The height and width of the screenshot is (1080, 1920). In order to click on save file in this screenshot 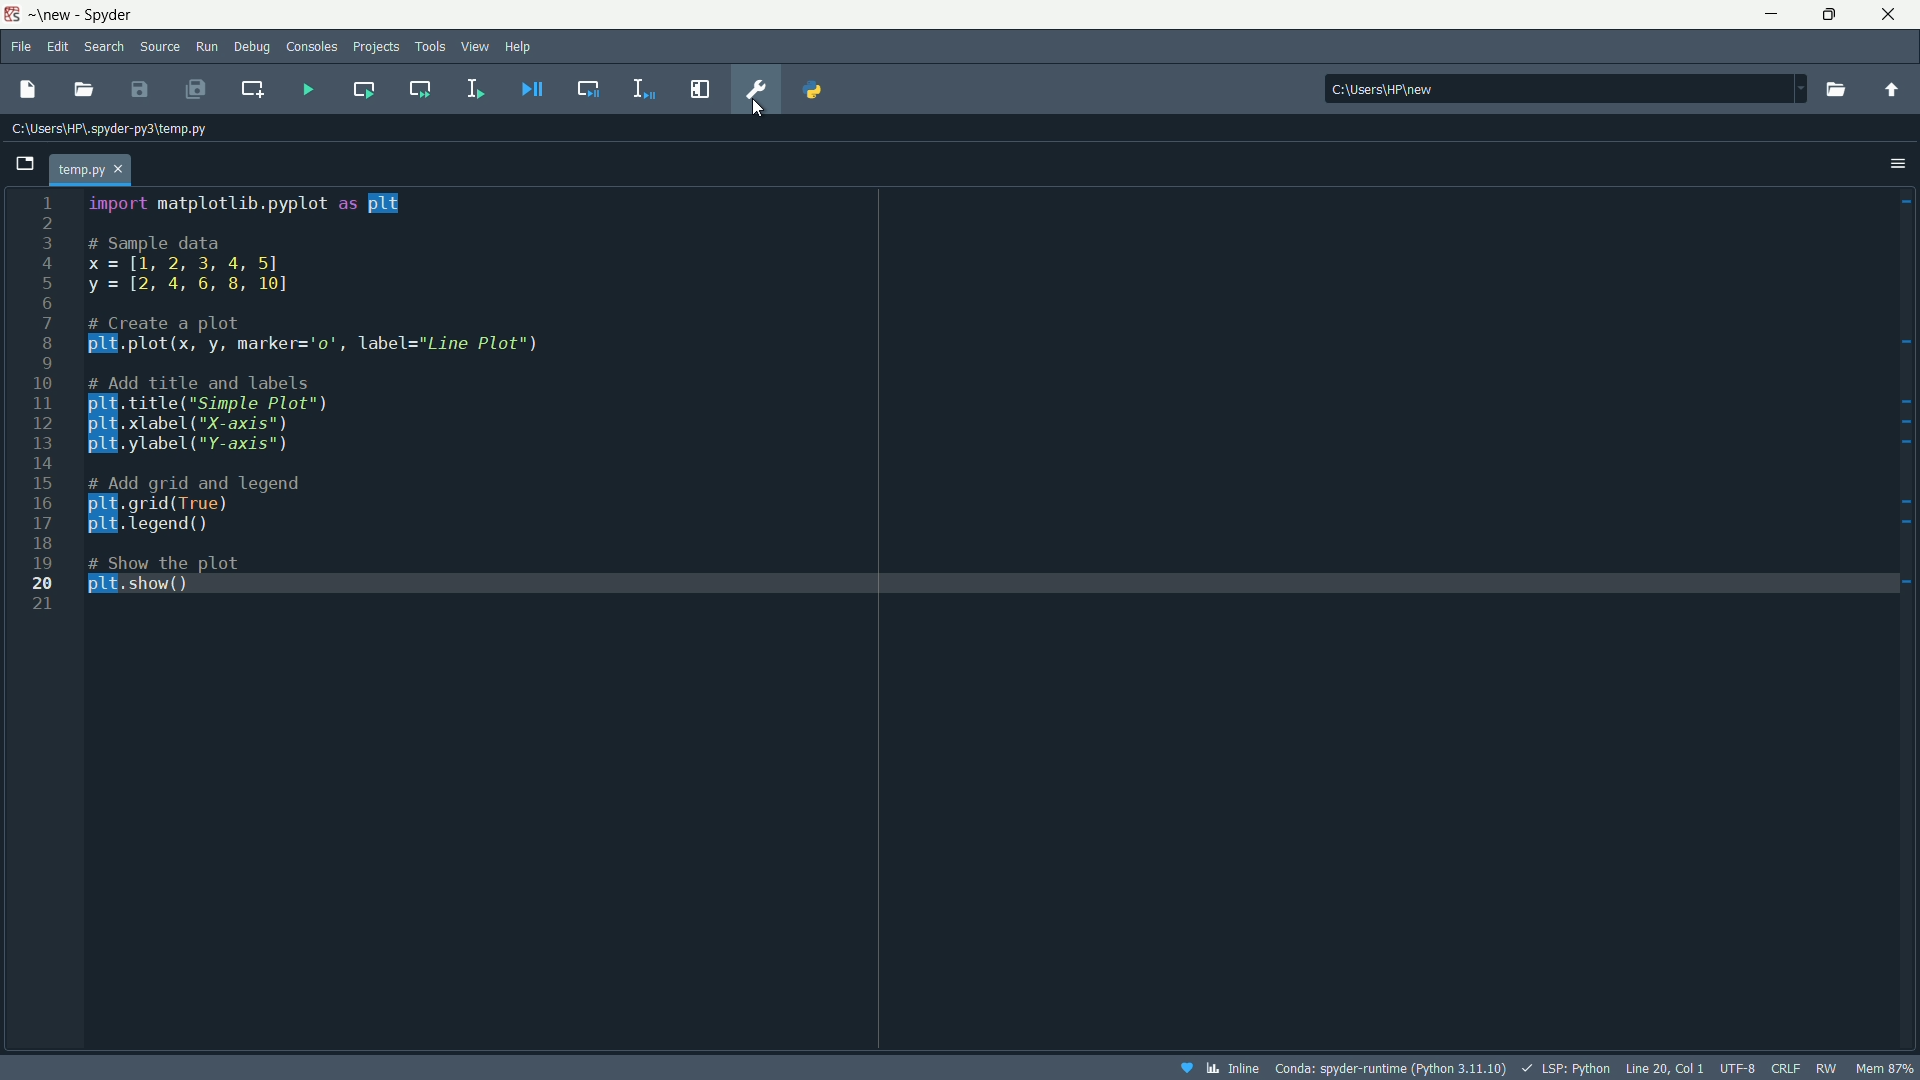, I will do `click(140, 89)`.